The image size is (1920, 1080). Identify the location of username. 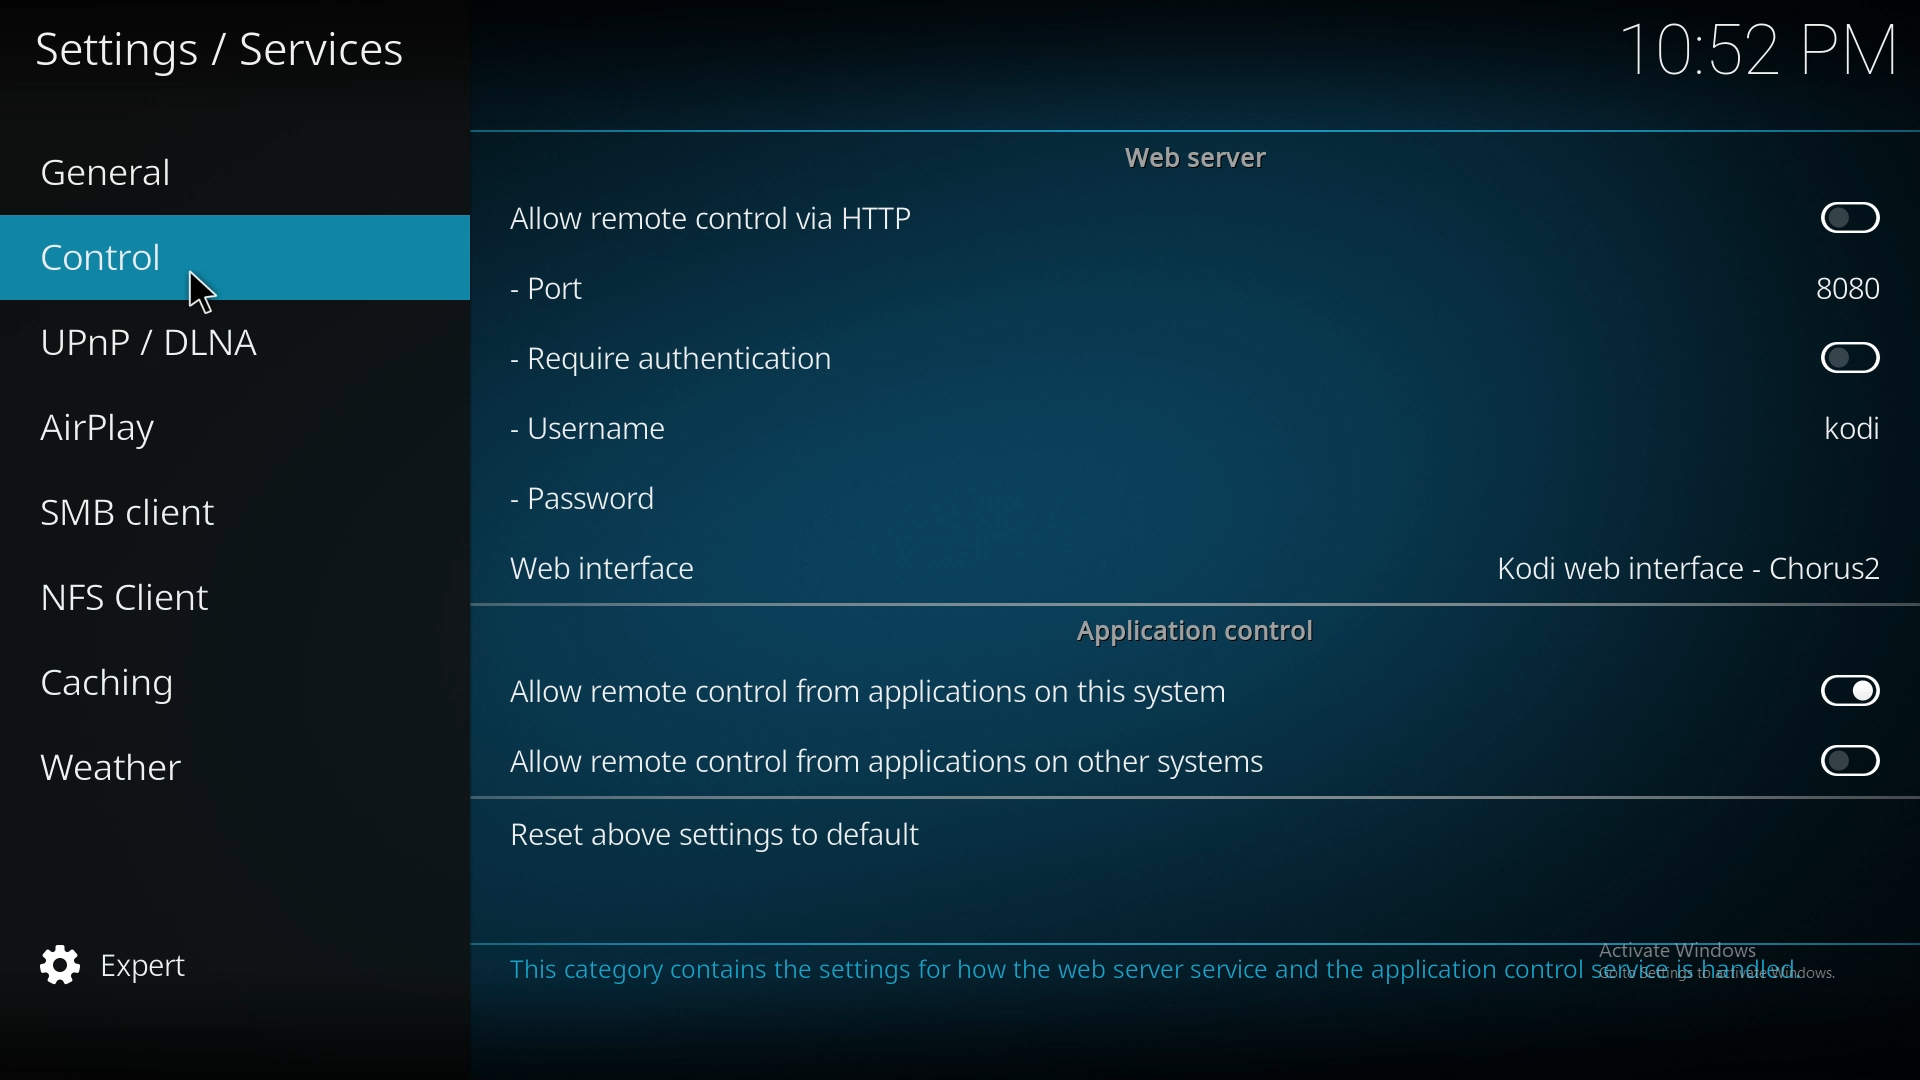
(609, 427).